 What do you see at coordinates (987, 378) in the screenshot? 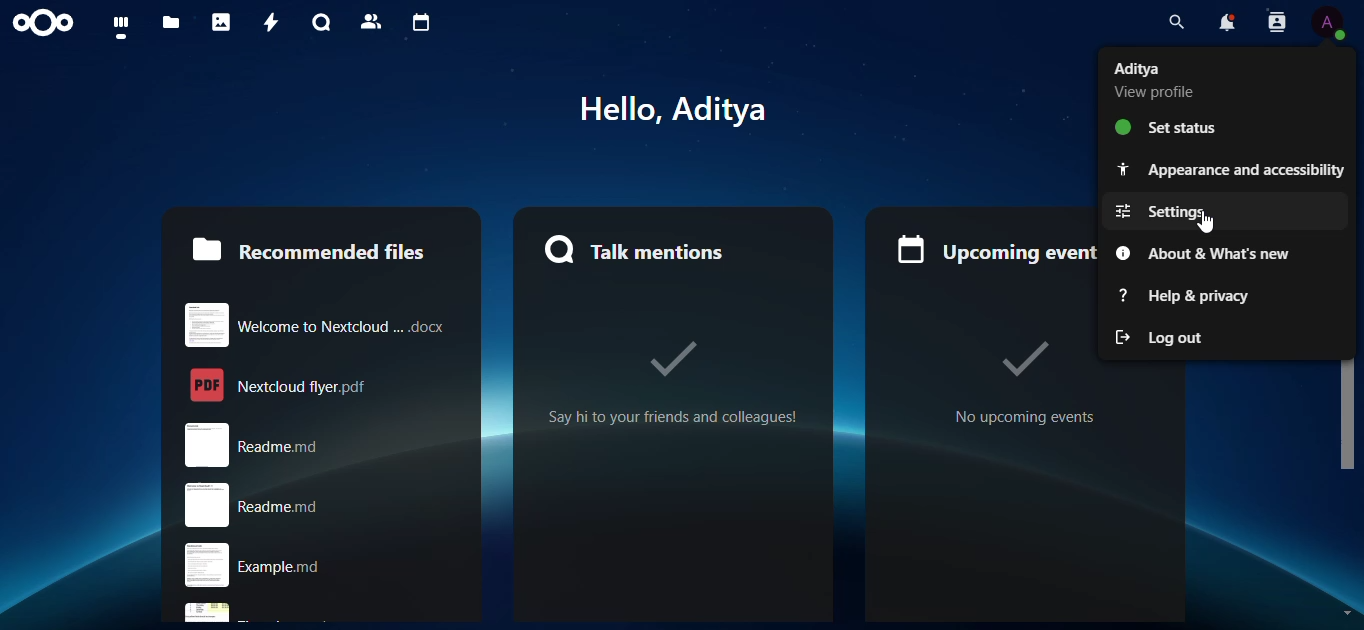
I see `no upcoming events` at bounding box center [987, 378].